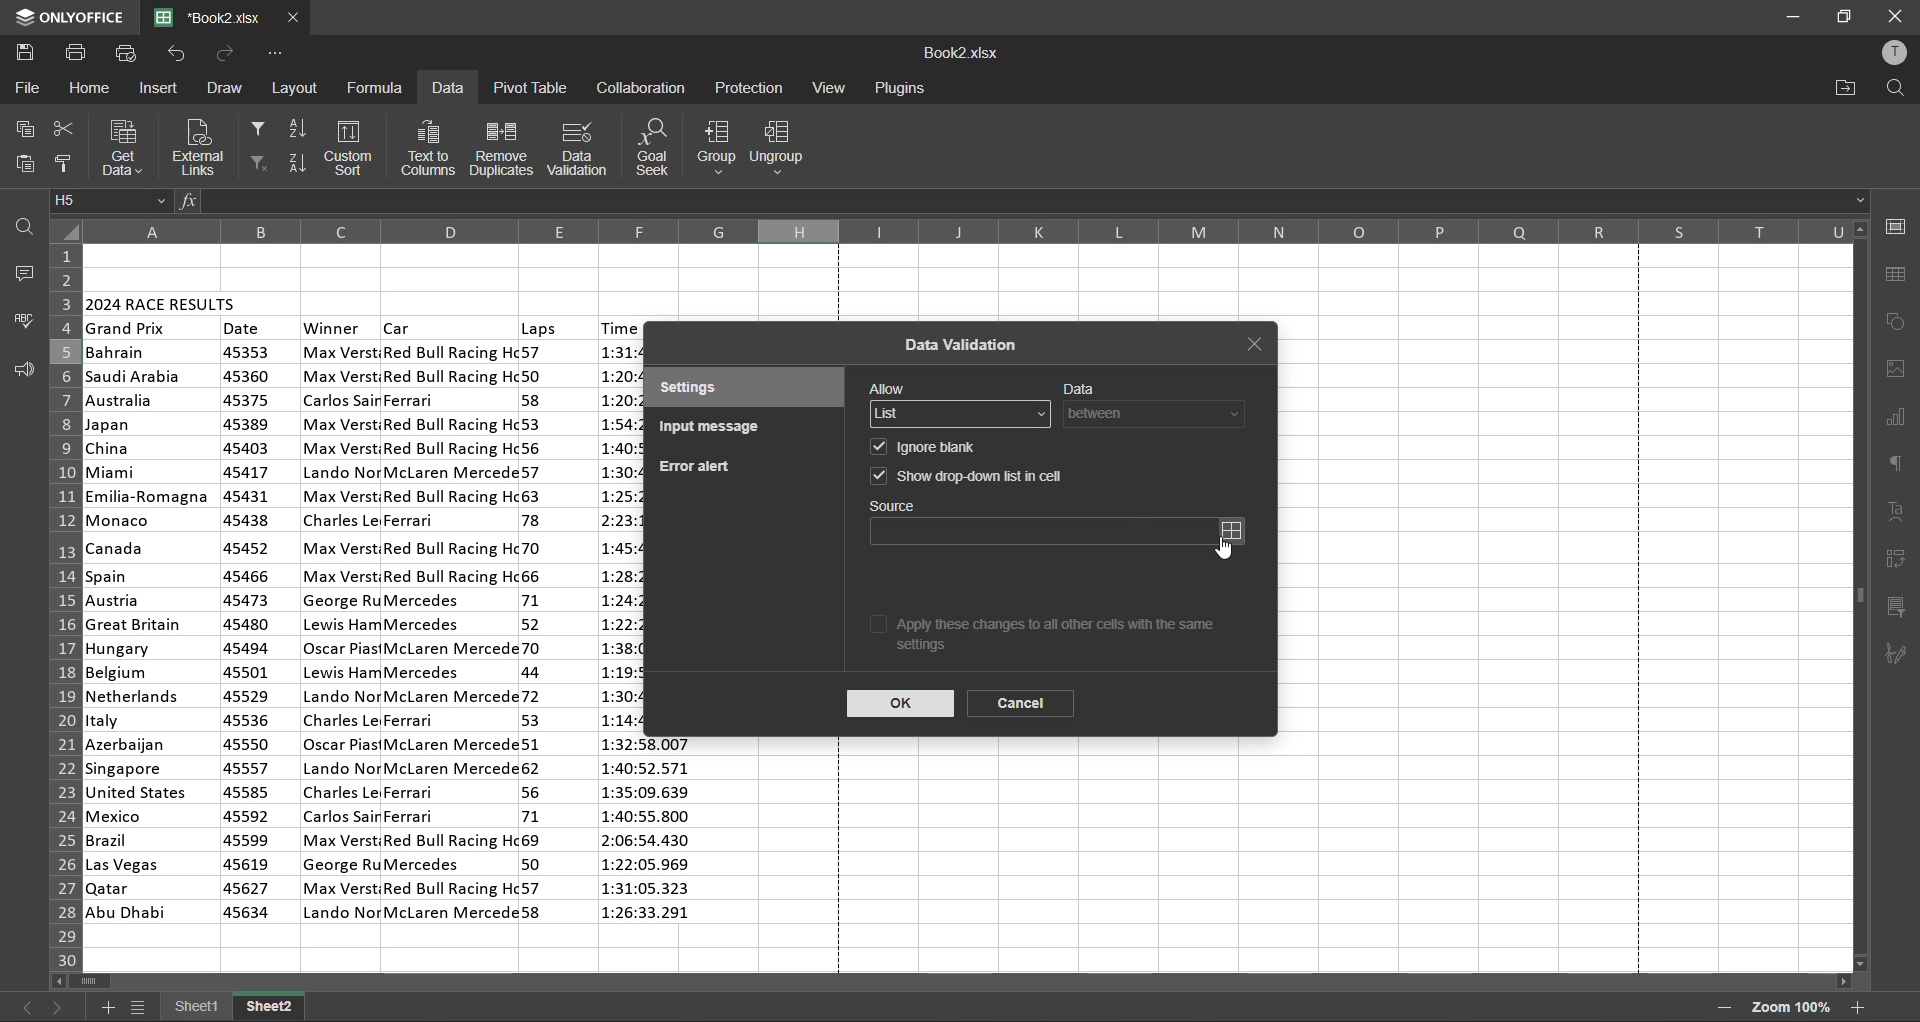  What do you see at coordinates (539, 328) in the screenshot?
I see `laps` at bounding box center [539, 328].